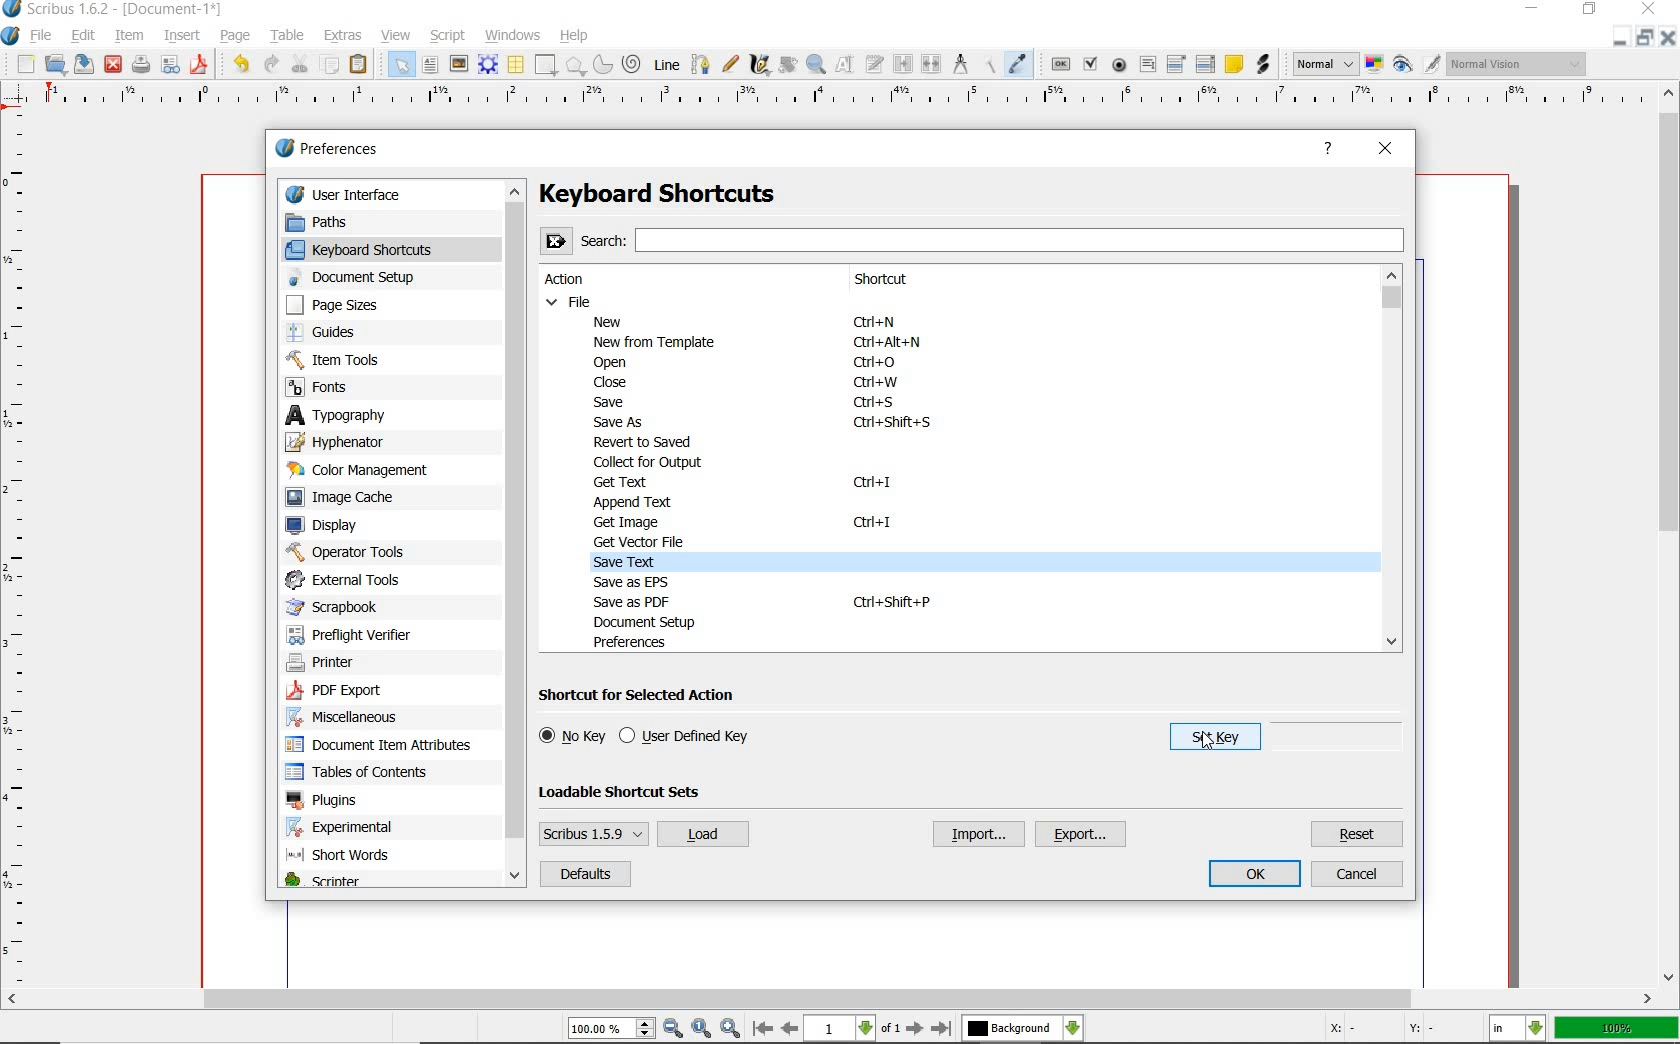 This screenshot has height=1044, width=1680. I want to click on tables of contents, so click(366, 773).